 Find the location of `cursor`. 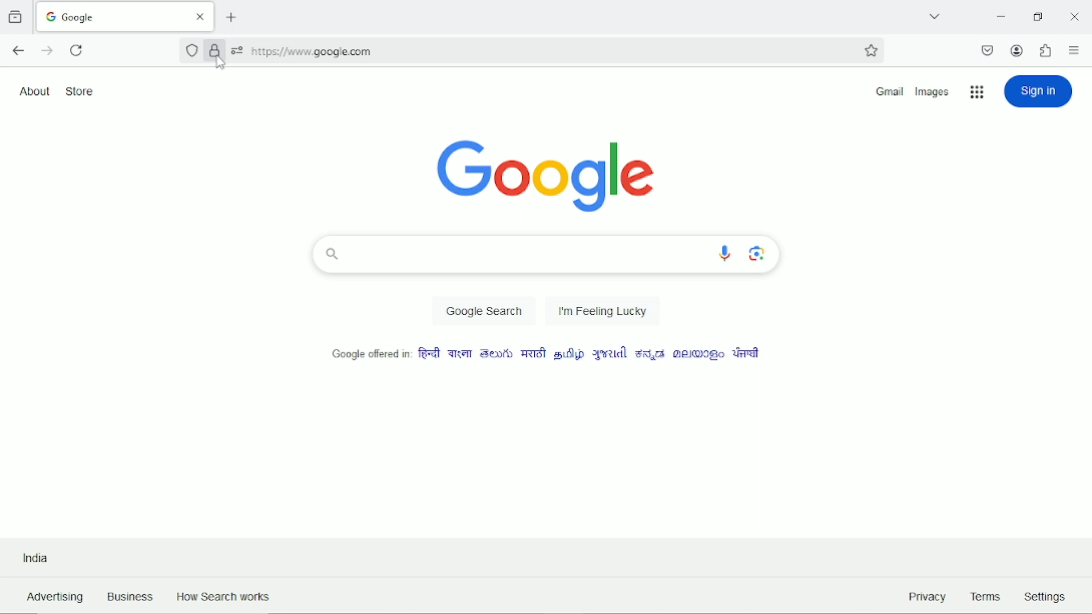

cursor is located at coordinates (219, 64).